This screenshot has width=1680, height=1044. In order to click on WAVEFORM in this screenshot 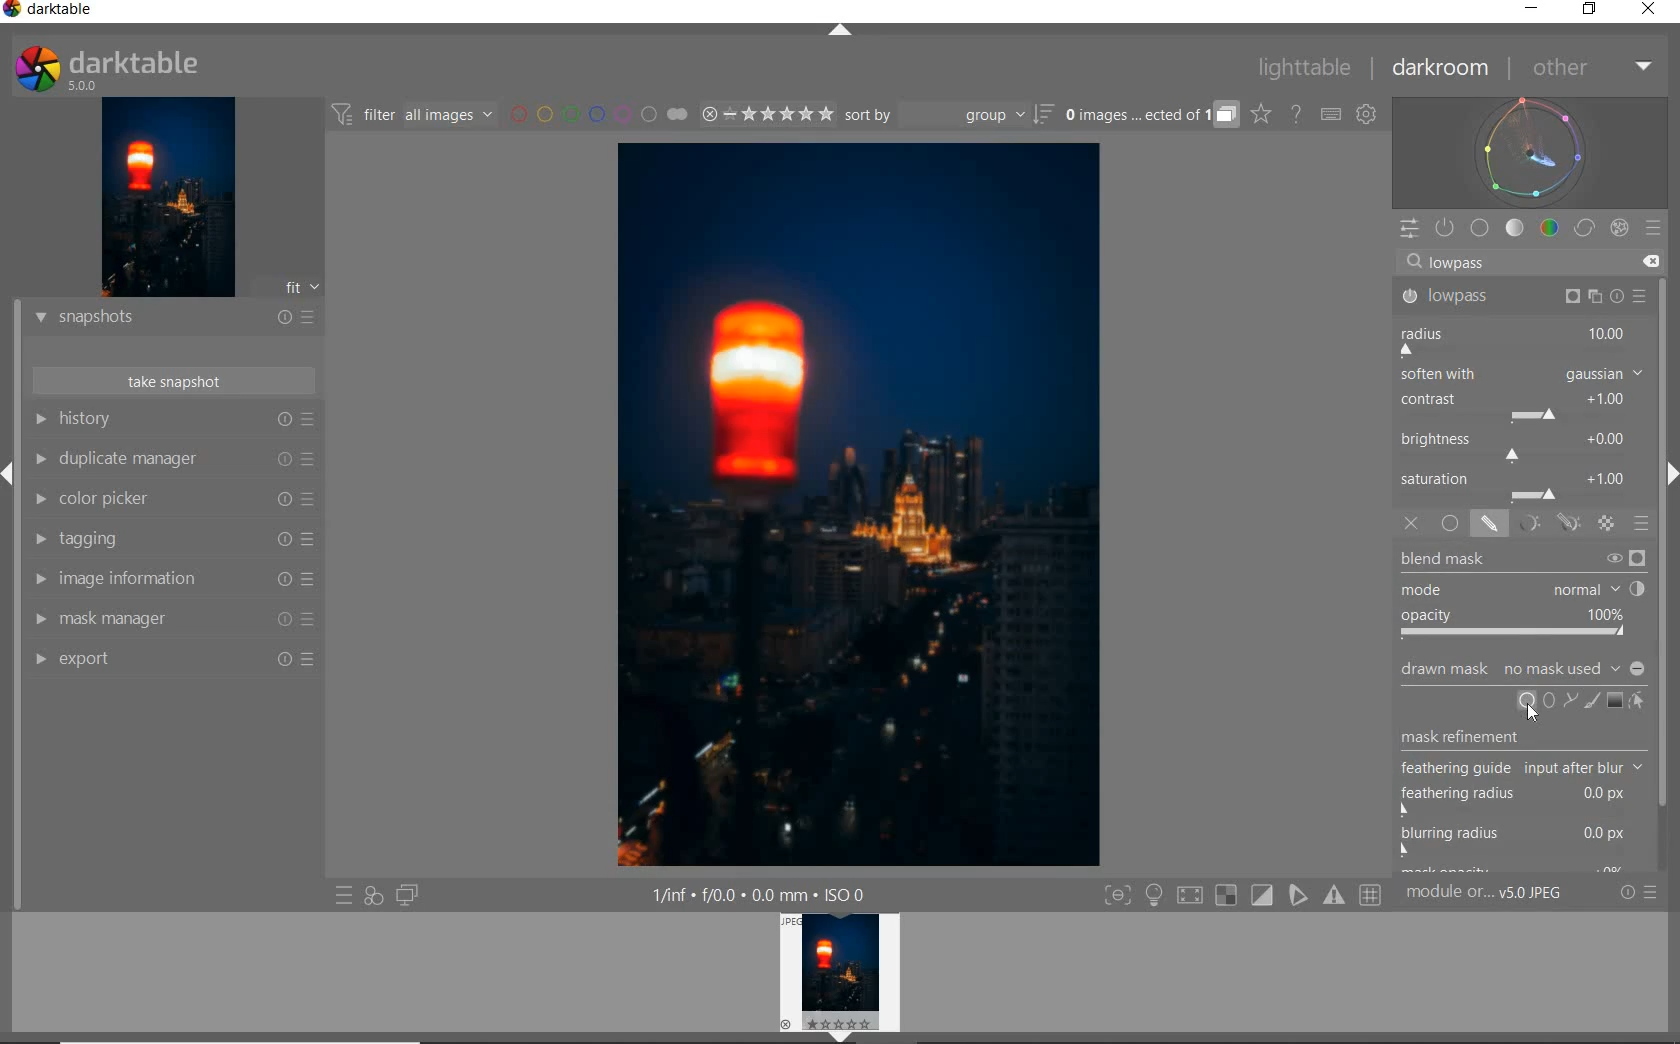, I will do `click(1533, 151)`.